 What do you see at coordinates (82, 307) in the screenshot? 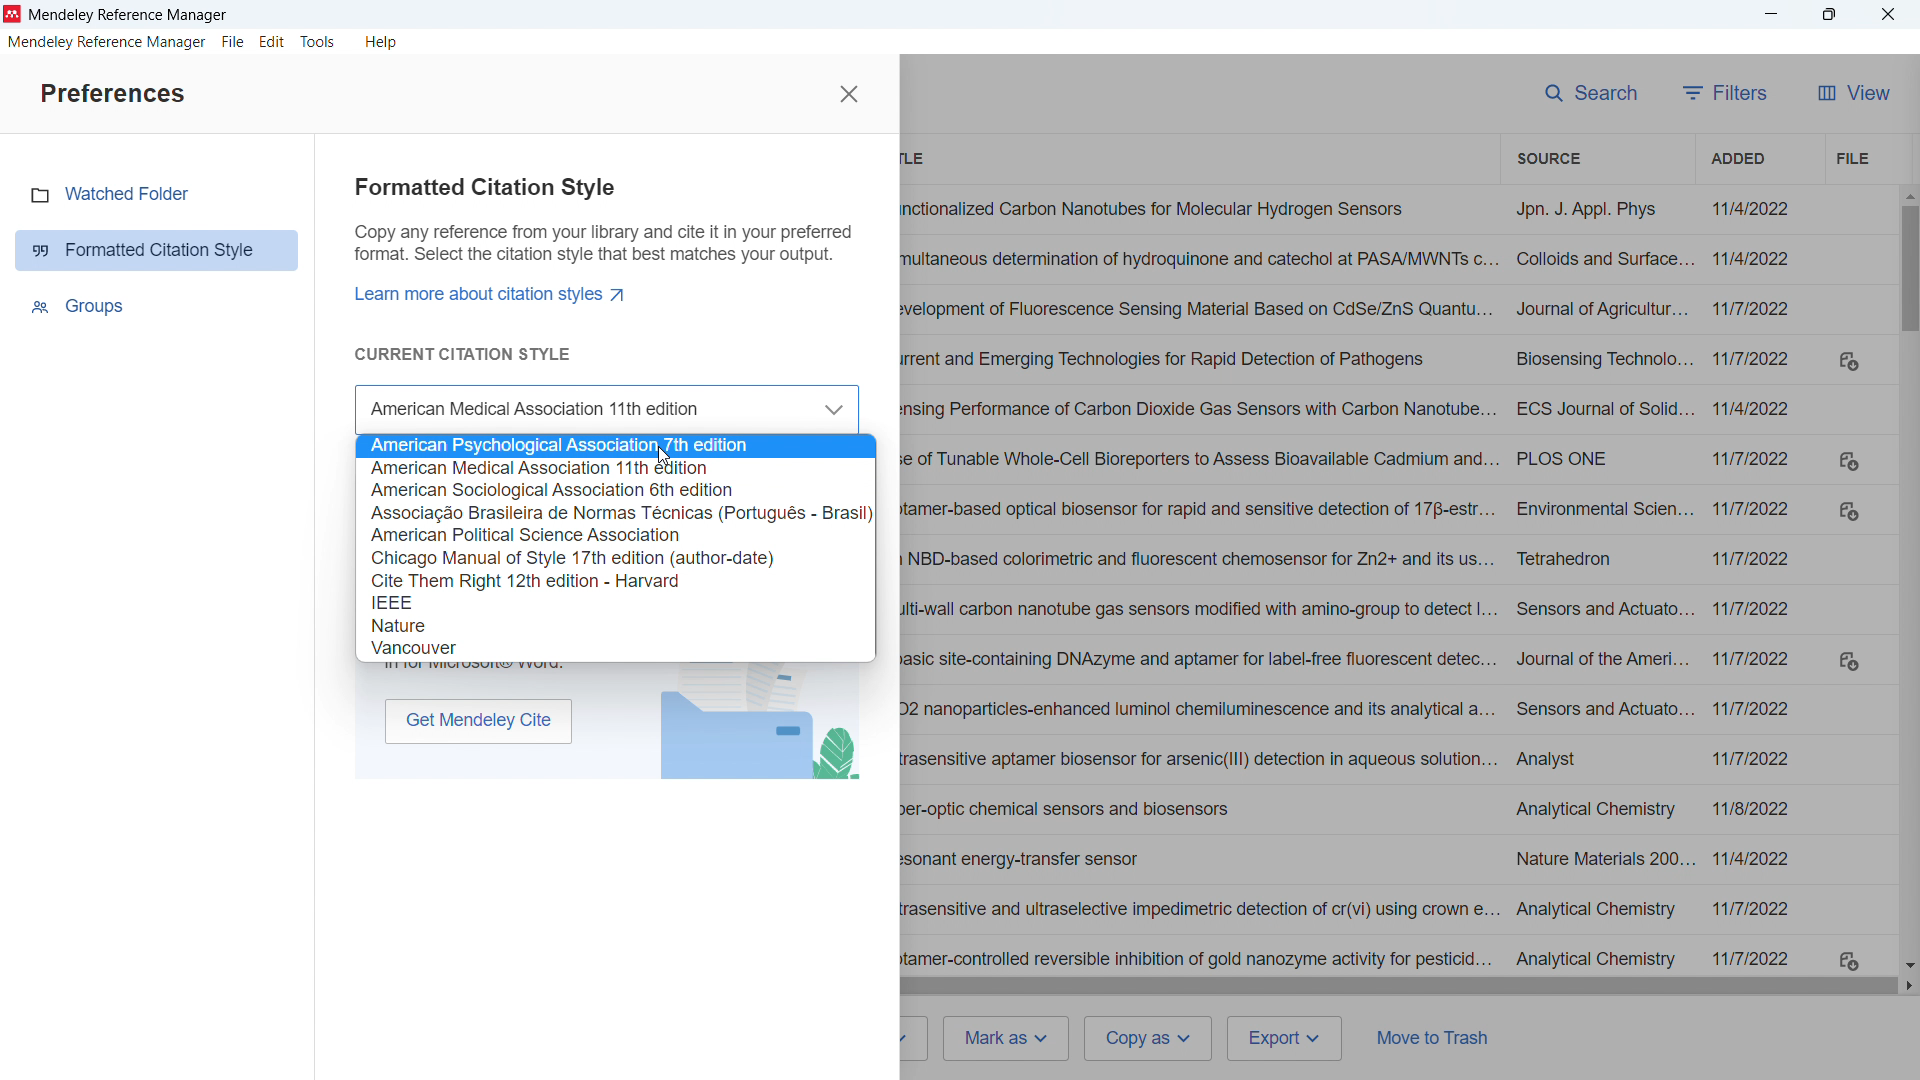
I see `Groups ` at bounding box center [82, 307].